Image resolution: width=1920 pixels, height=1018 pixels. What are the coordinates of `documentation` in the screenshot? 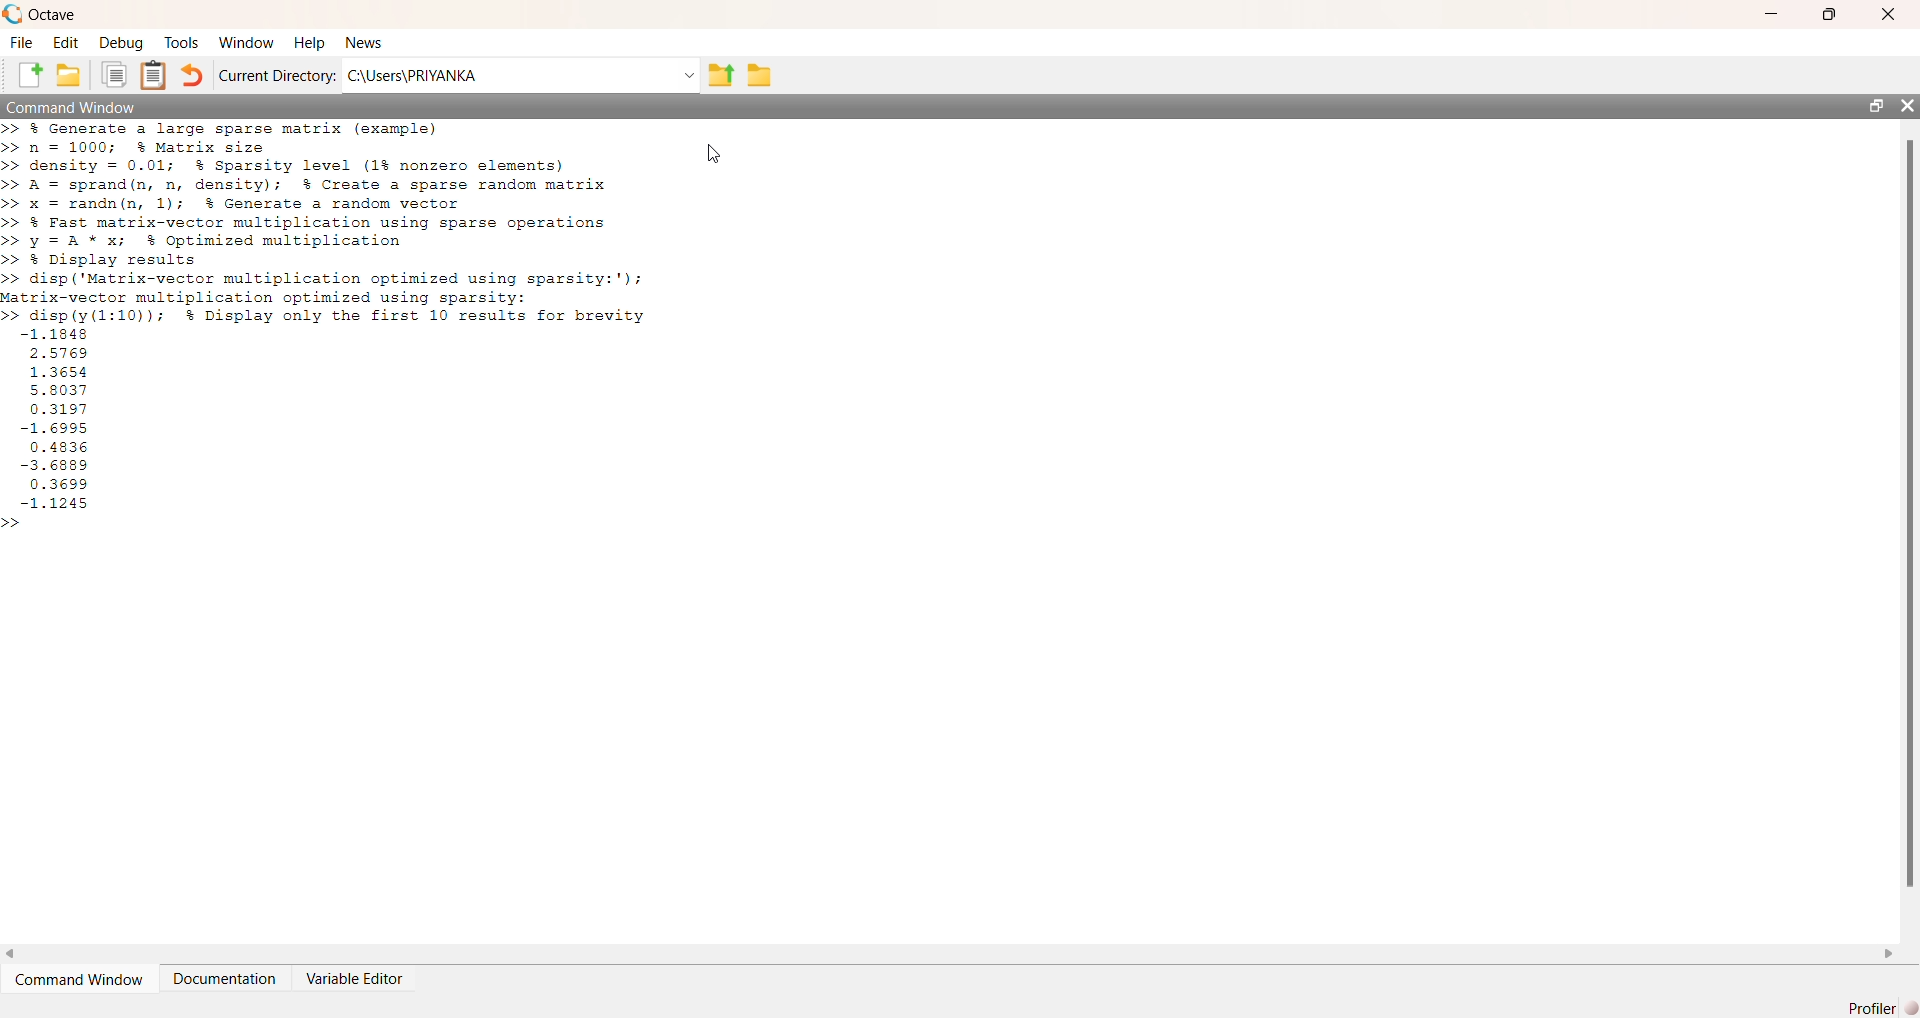 It's located at (225, 984).